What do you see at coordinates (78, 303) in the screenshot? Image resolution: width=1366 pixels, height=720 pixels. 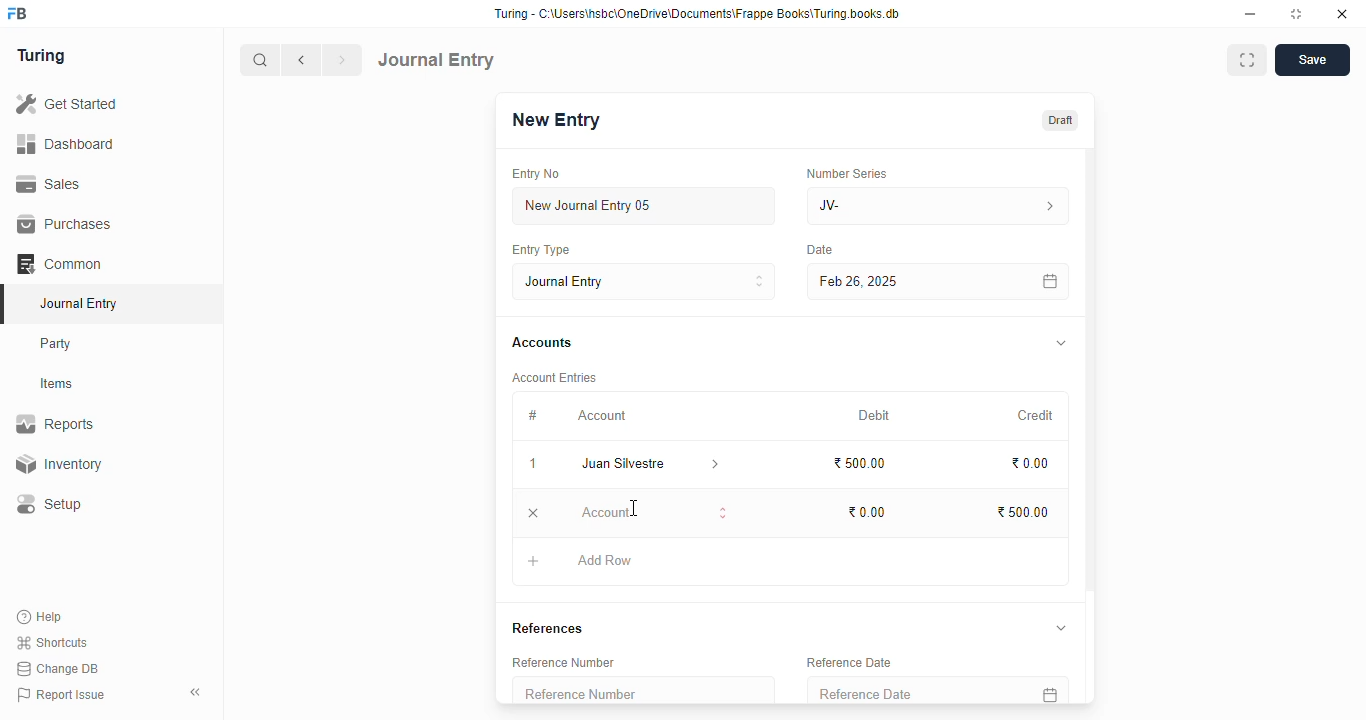 I see `journal entry` at bounding box center [78, 303].